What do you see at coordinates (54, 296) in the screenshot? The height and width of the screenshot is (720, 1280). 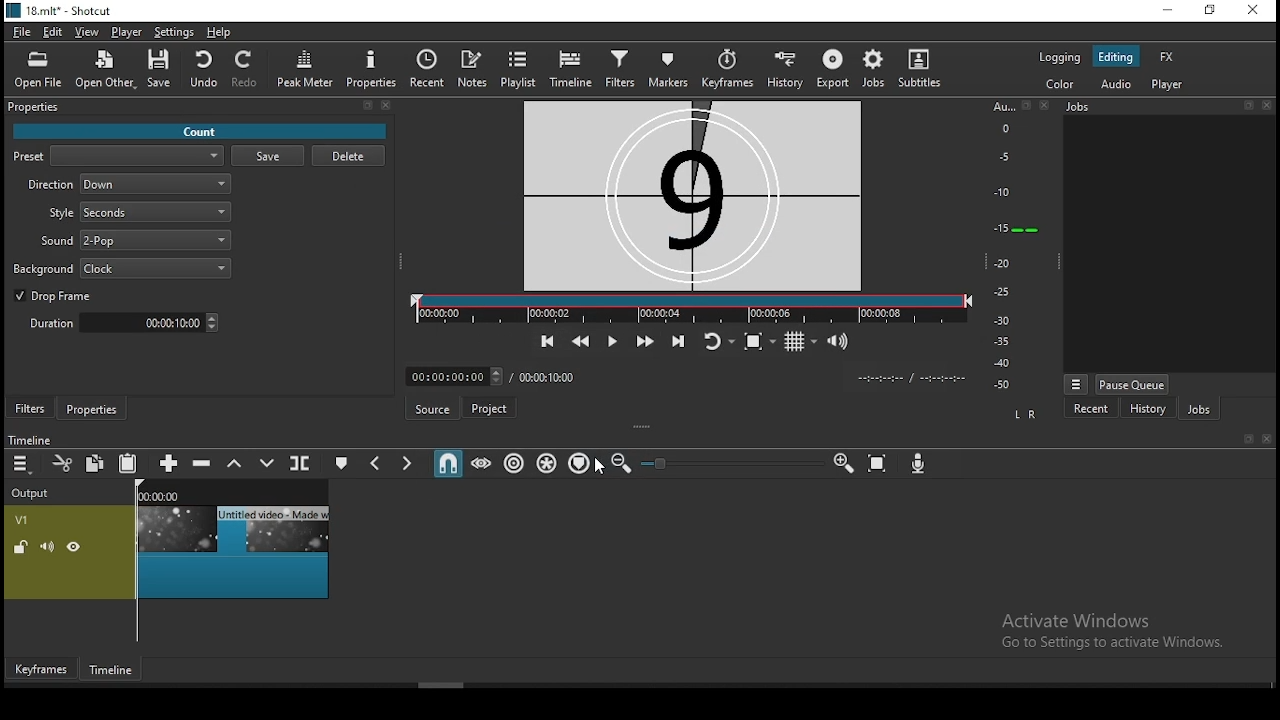 I see `drop frame on/off` at bounding box center [54, 296].